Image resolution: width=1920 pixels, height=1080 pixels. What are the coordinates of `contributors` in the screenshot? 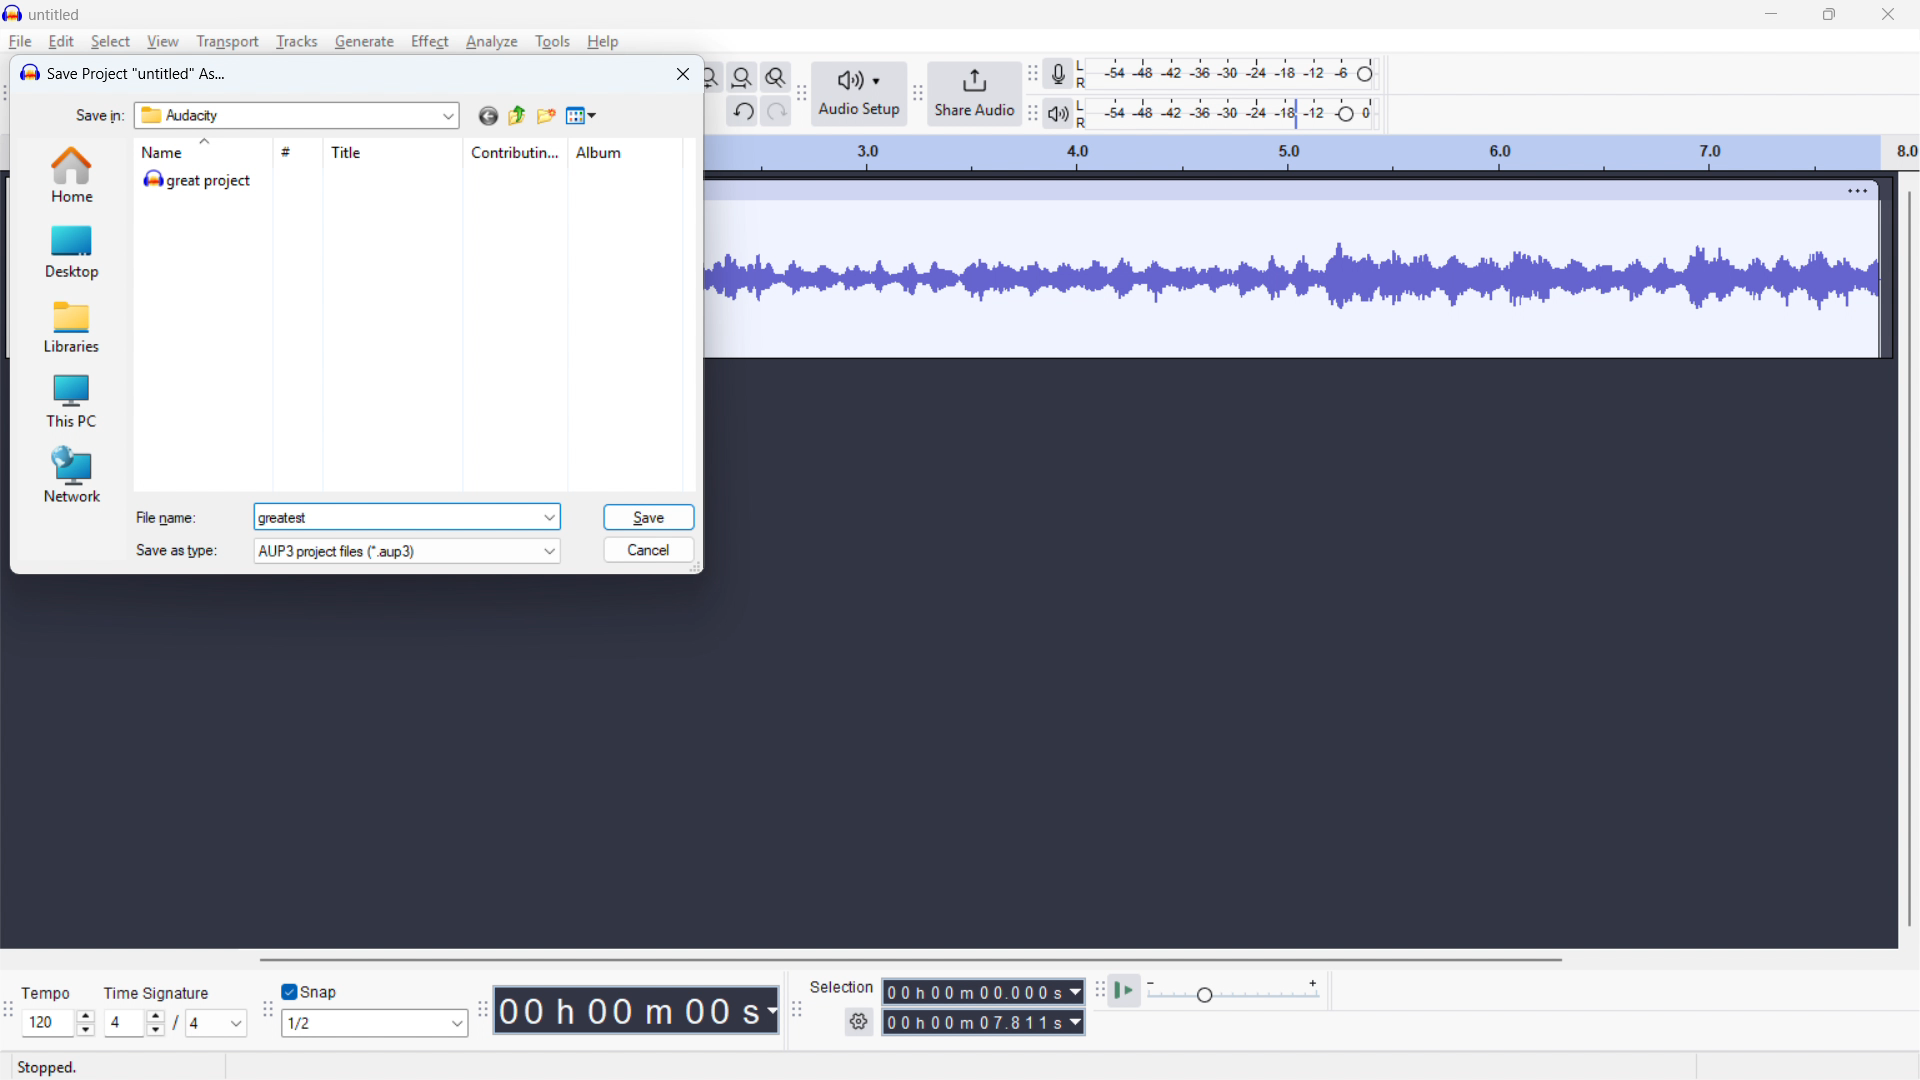 It's located at (515, 153).